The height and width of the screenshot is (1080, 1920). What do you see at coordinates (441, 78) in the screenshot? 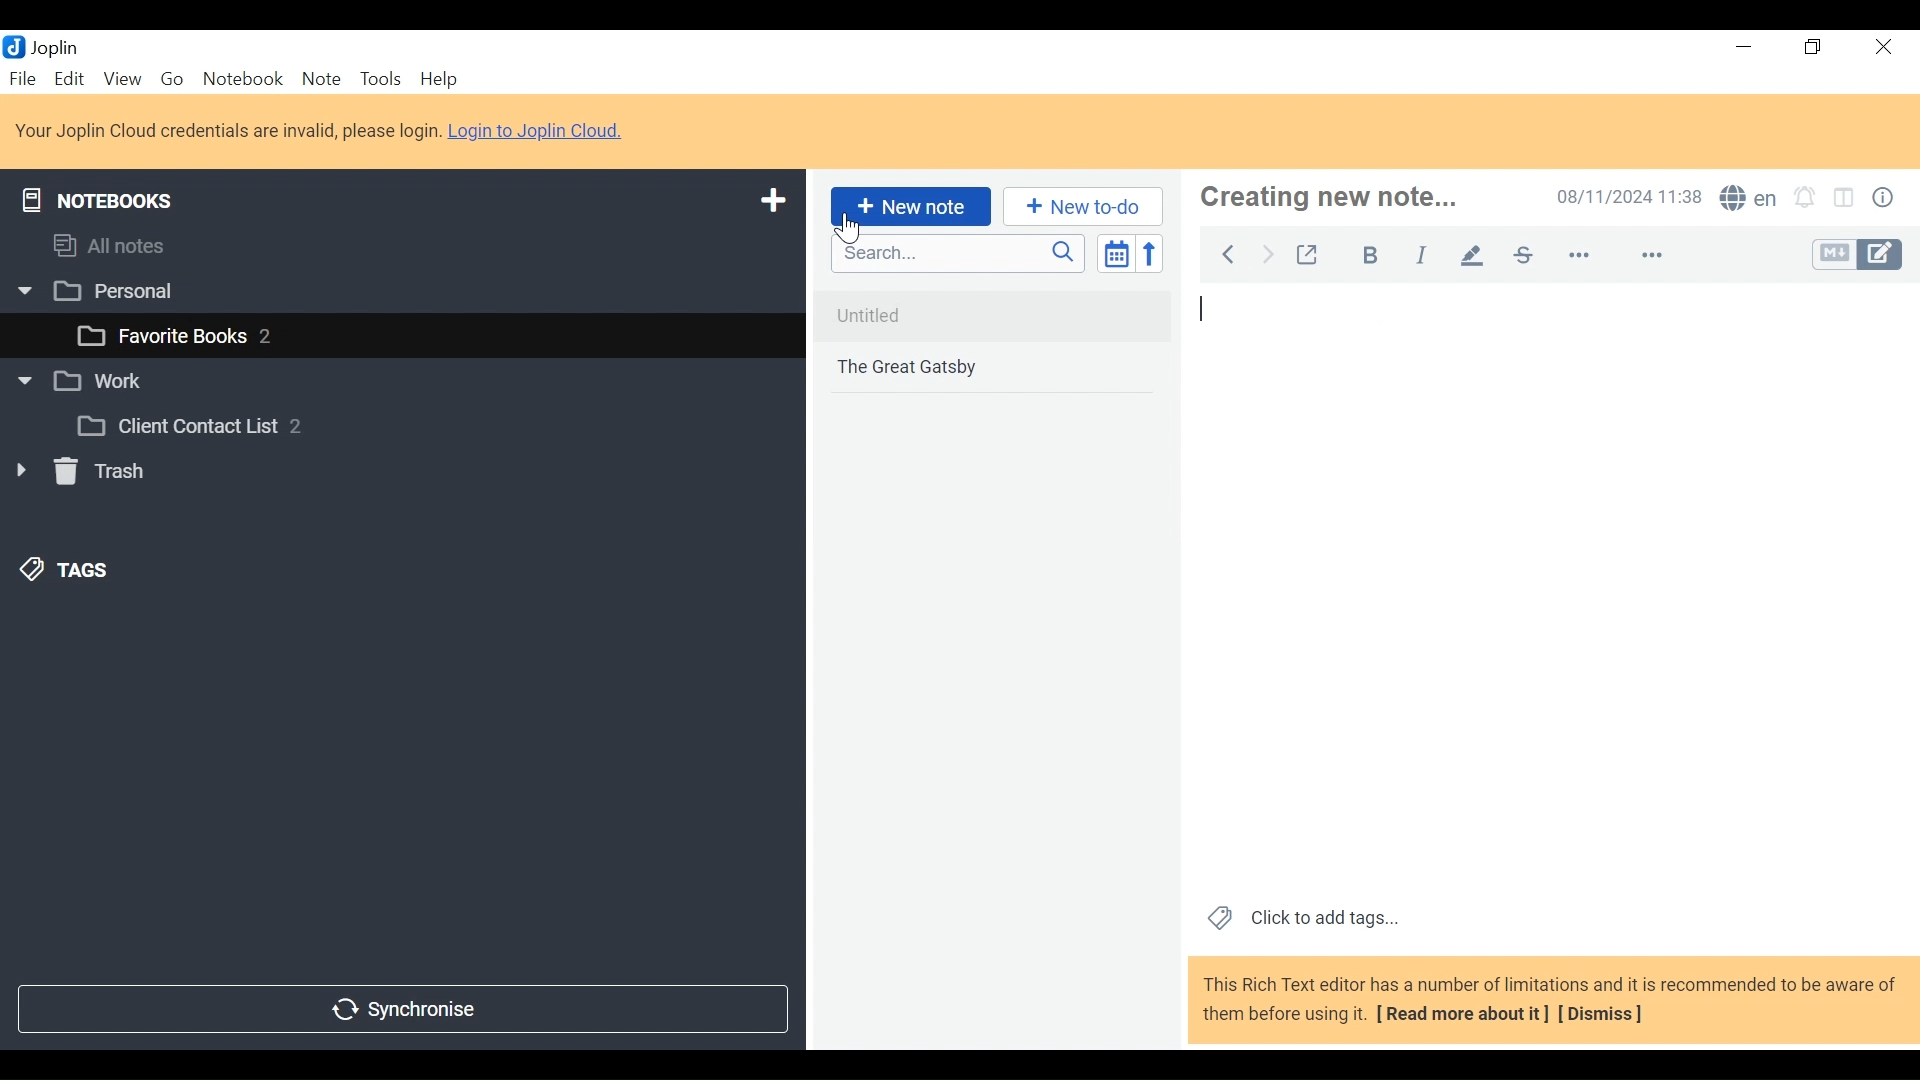
I see `` at bounding box center [441, 78].